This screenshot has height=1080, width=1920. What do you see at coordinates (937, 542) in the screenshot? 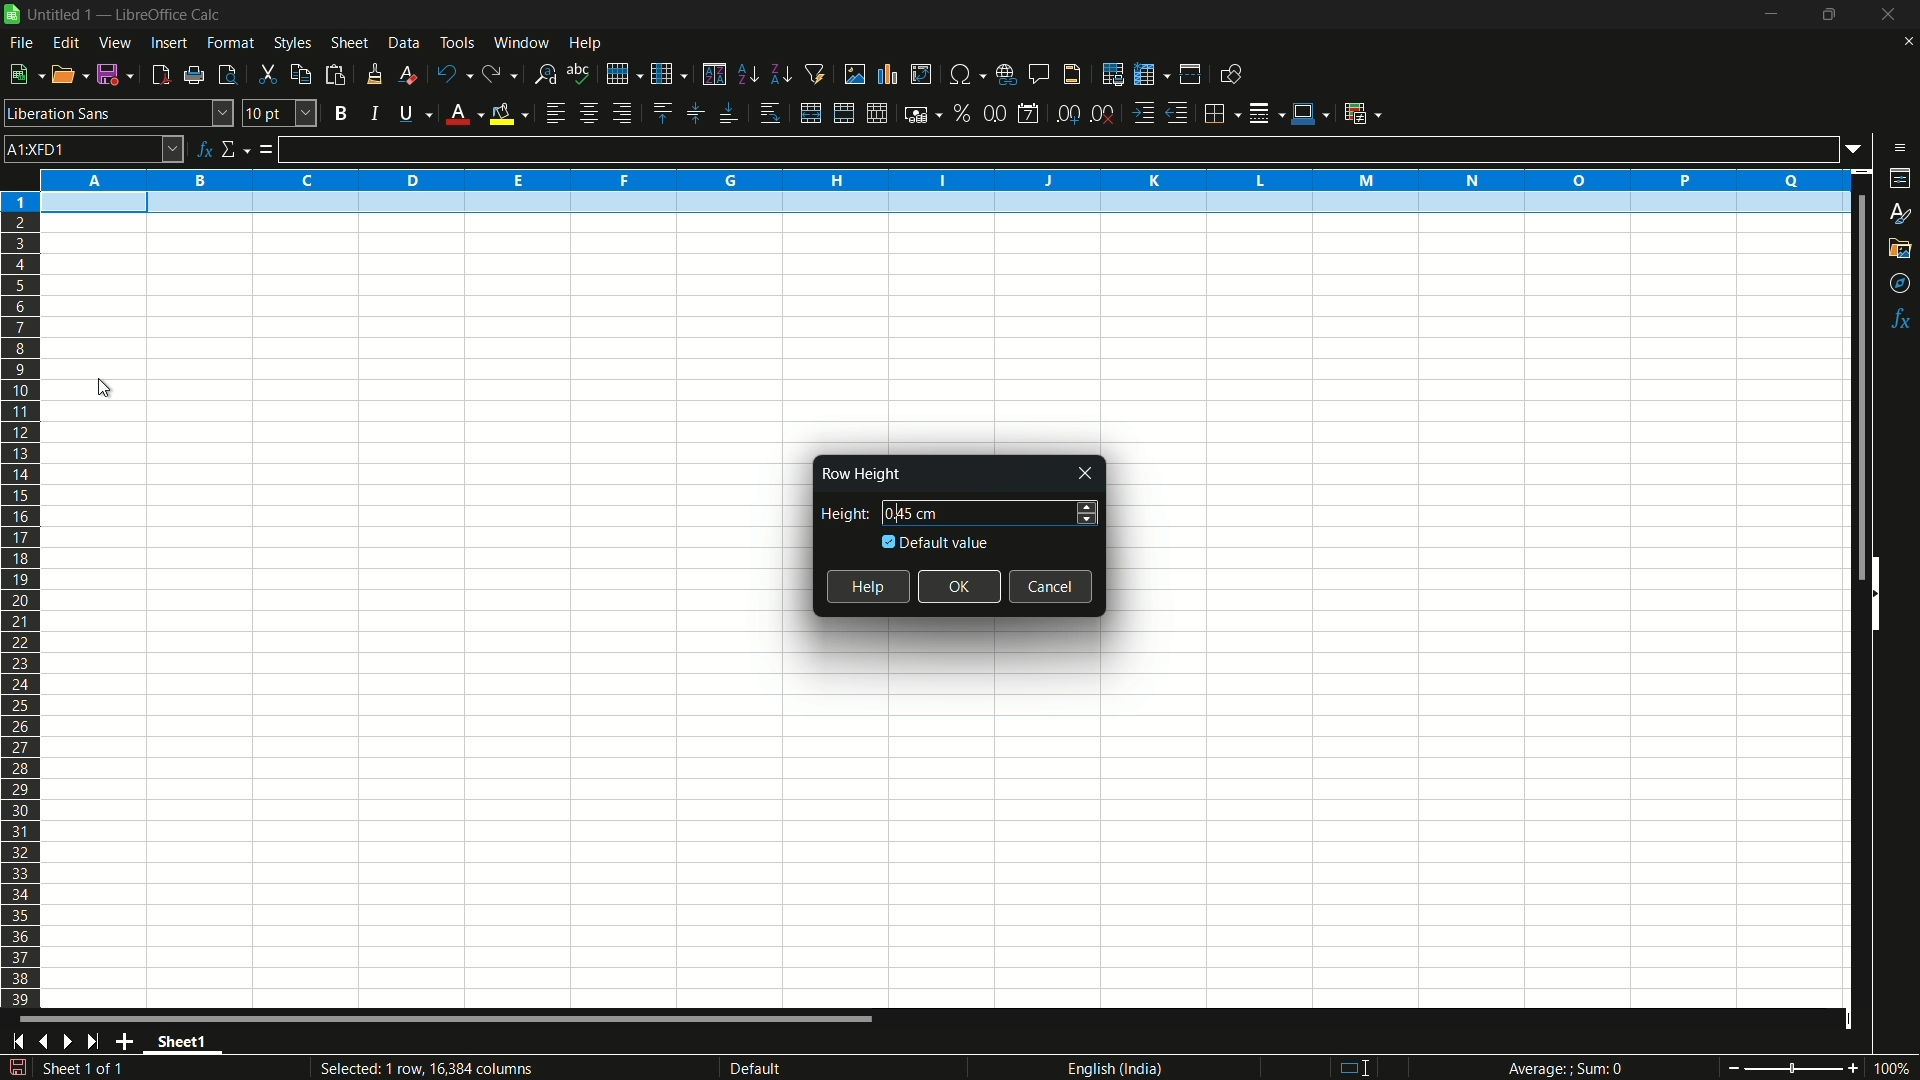
I see `default value` at bounding box center [937, 542].